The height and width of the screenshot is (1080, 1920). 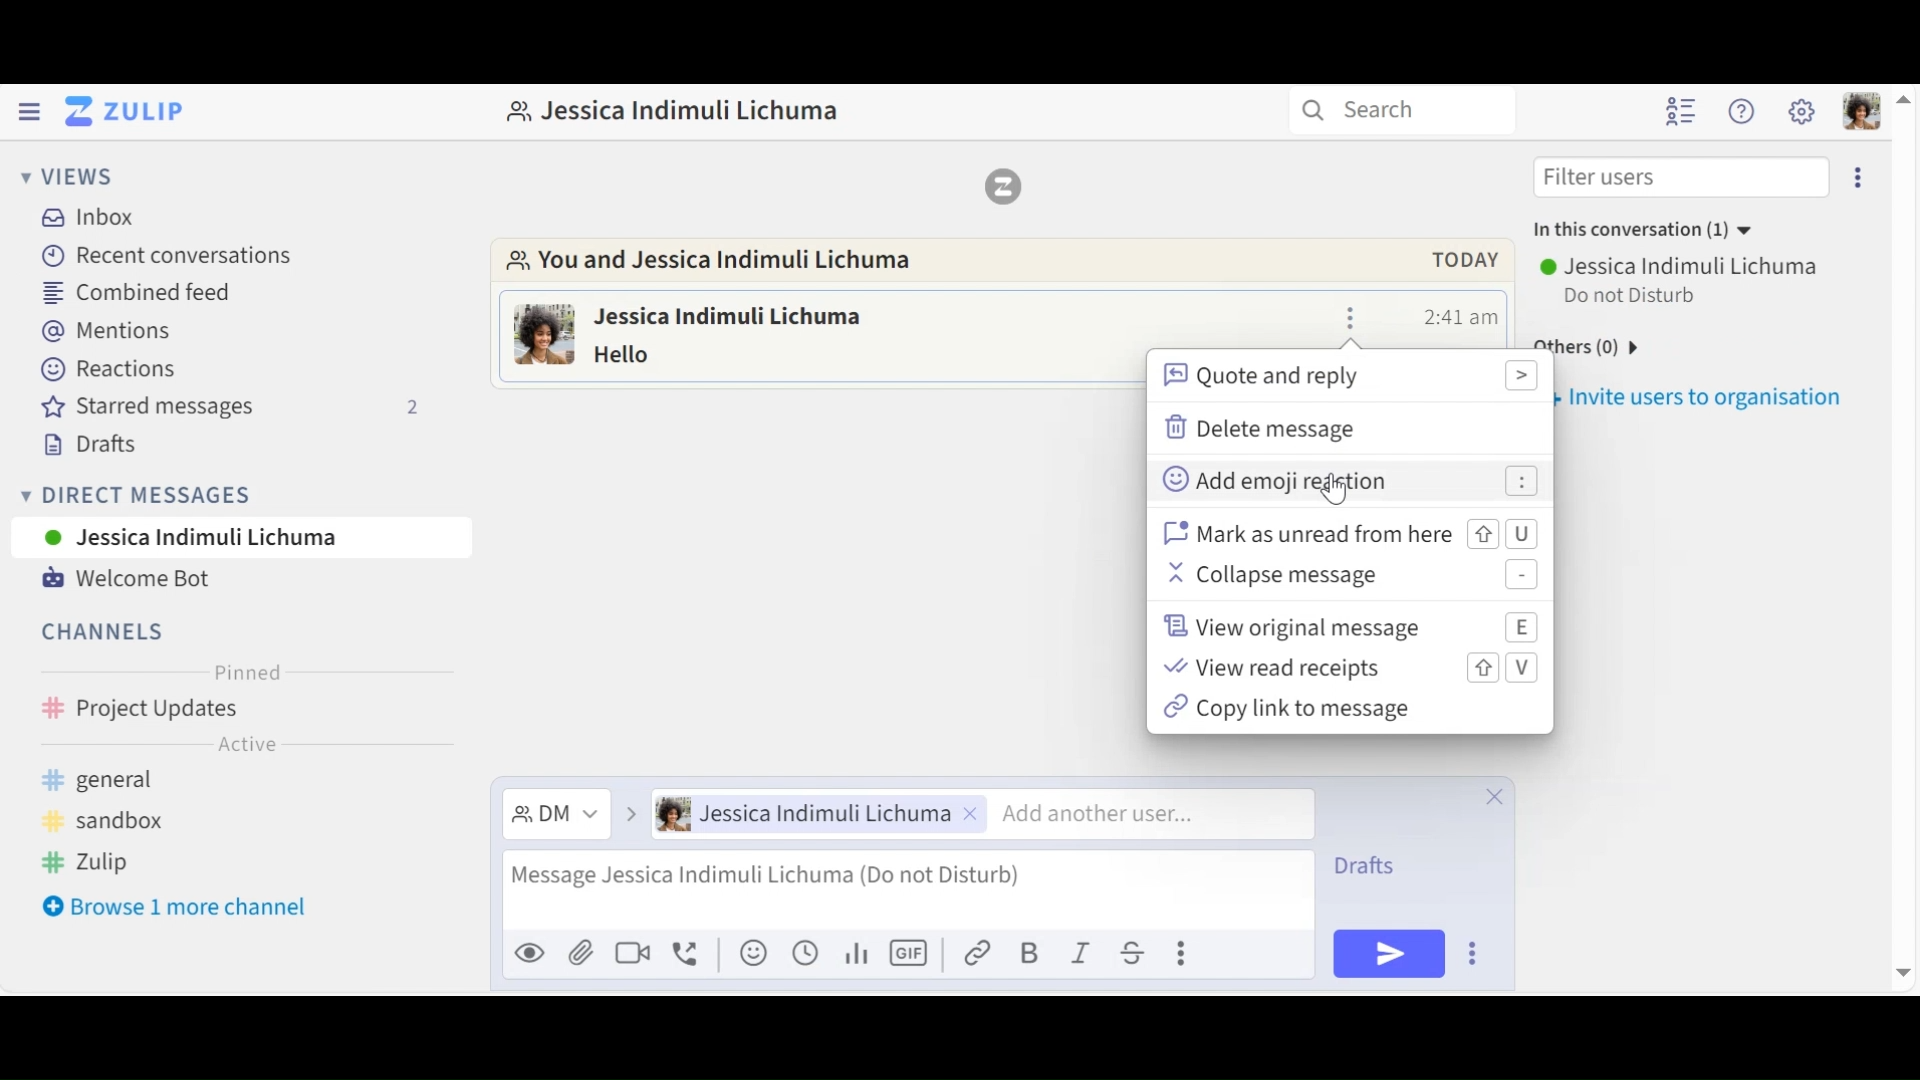 What do you see at coordinates (143, 292) in the screenshot?
I see `Combined Feed` at bounding box center [143, 292].